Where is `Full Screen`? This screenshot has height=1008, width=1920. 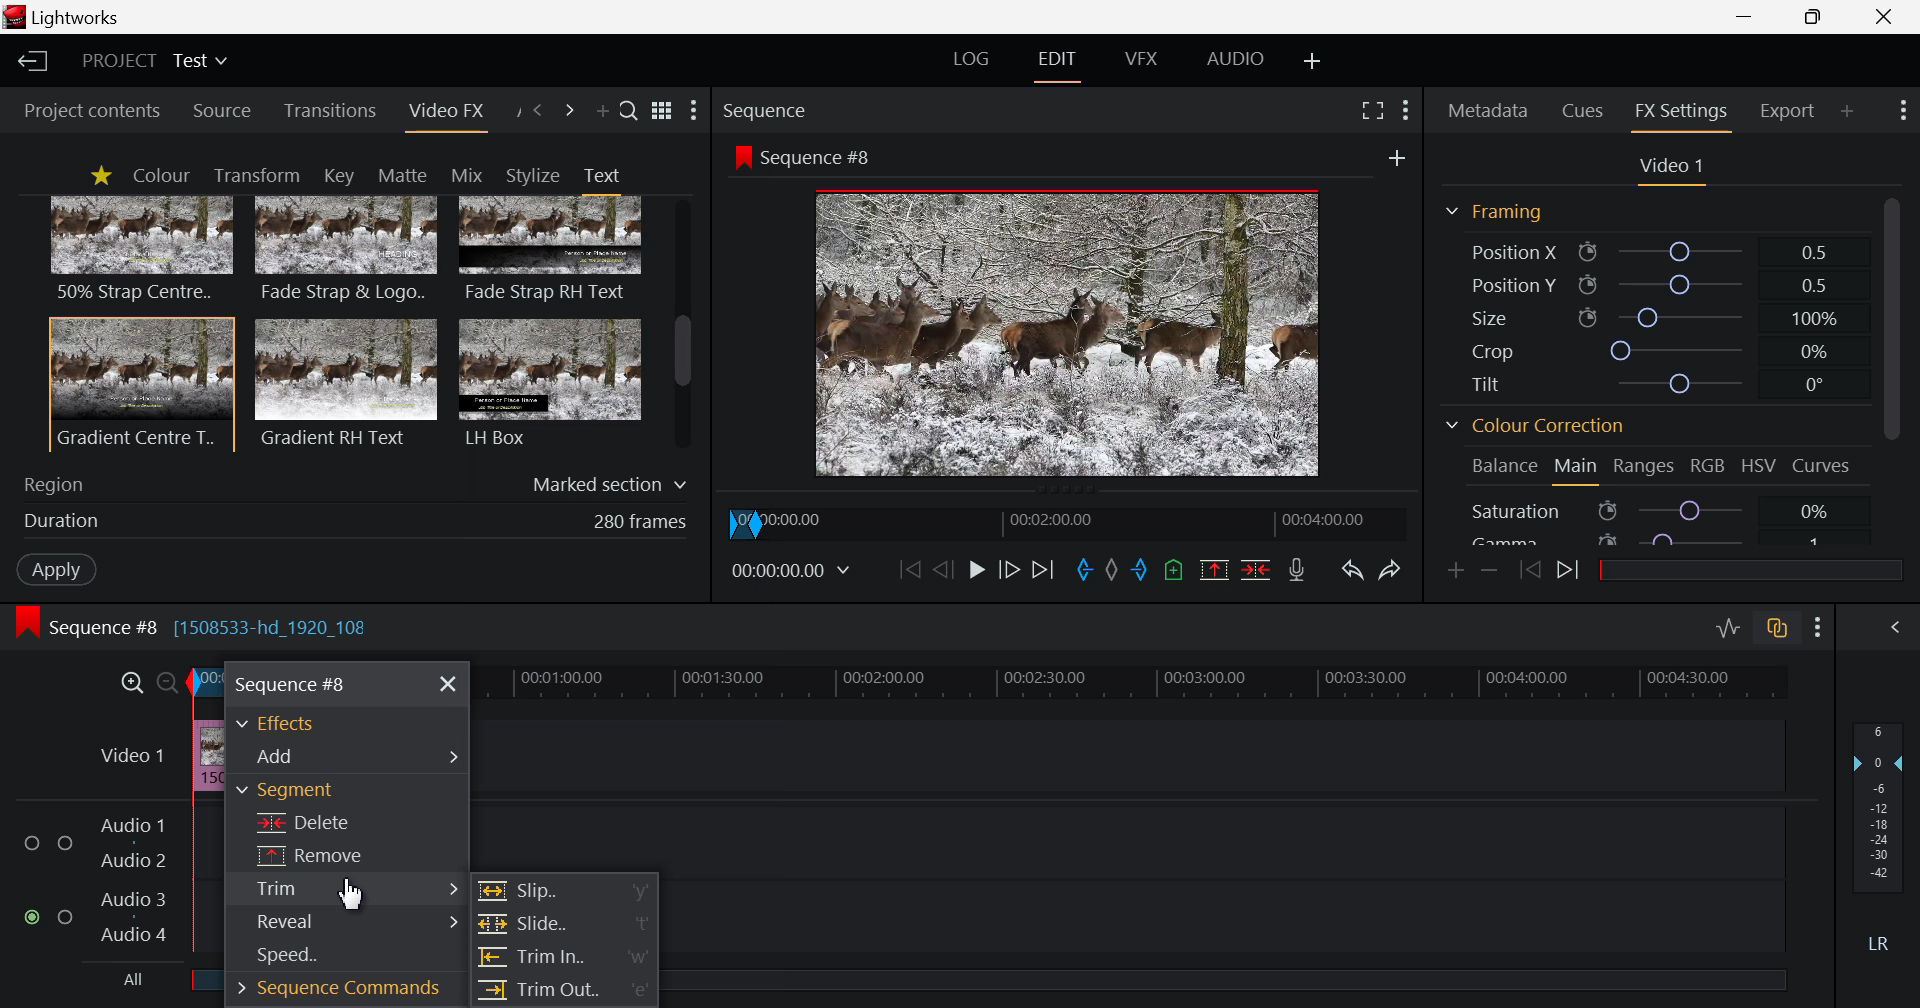 Full Screen is located at coordinates (1374, 111).